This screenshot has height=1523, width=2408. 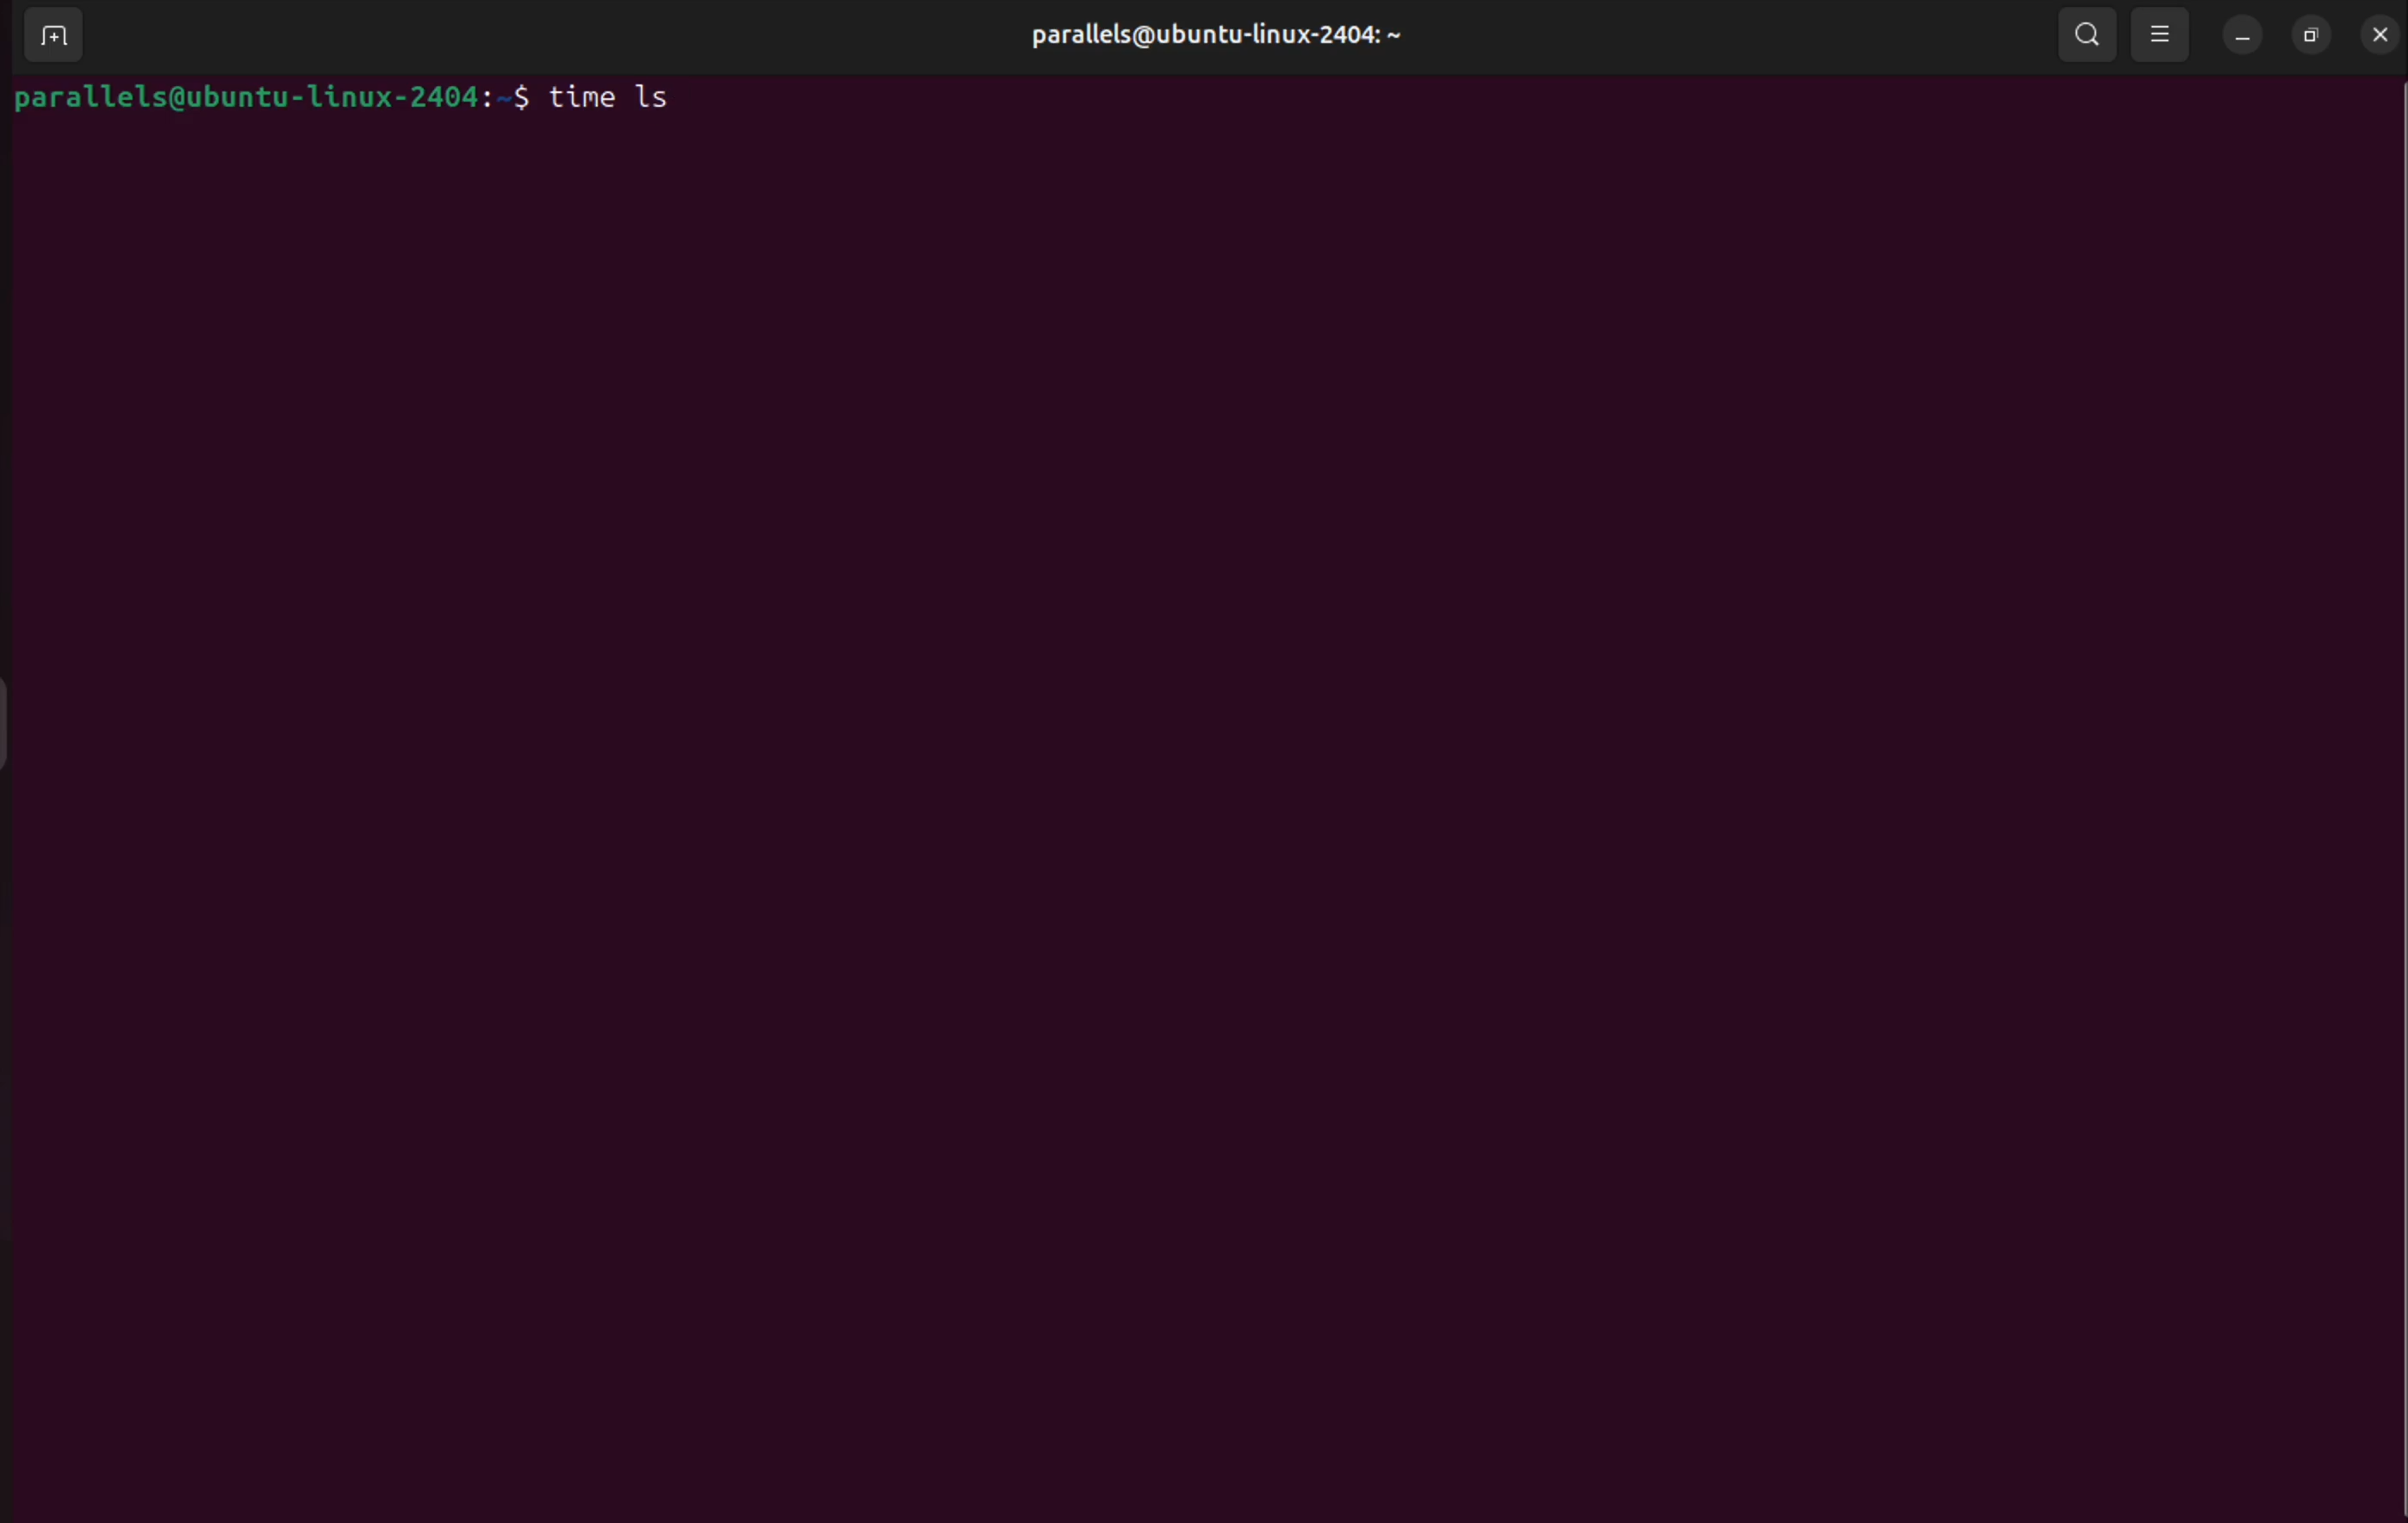 What do you see at coordinates (64, 34) in the screenshot?
I see `add terminal` at bounding box center [64, 34].